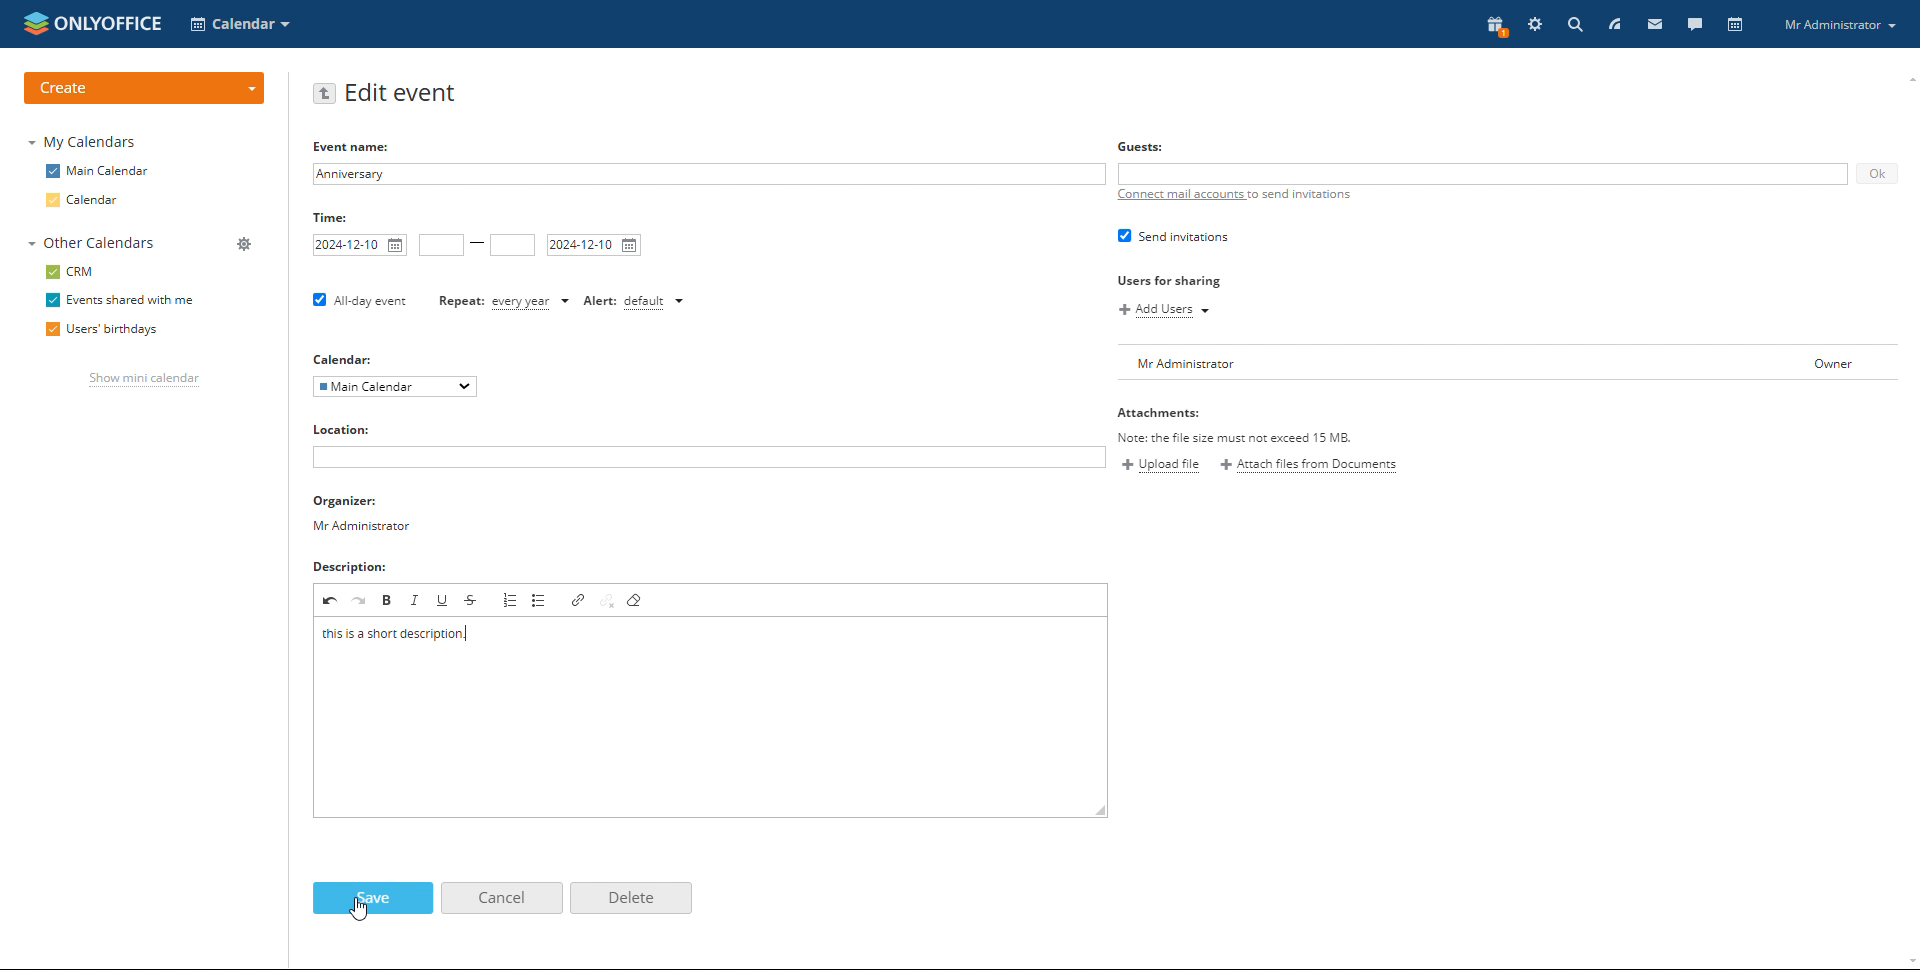 The image size is (1920, 970). I want to click on insert/remove numbered list, so click(510, 599).